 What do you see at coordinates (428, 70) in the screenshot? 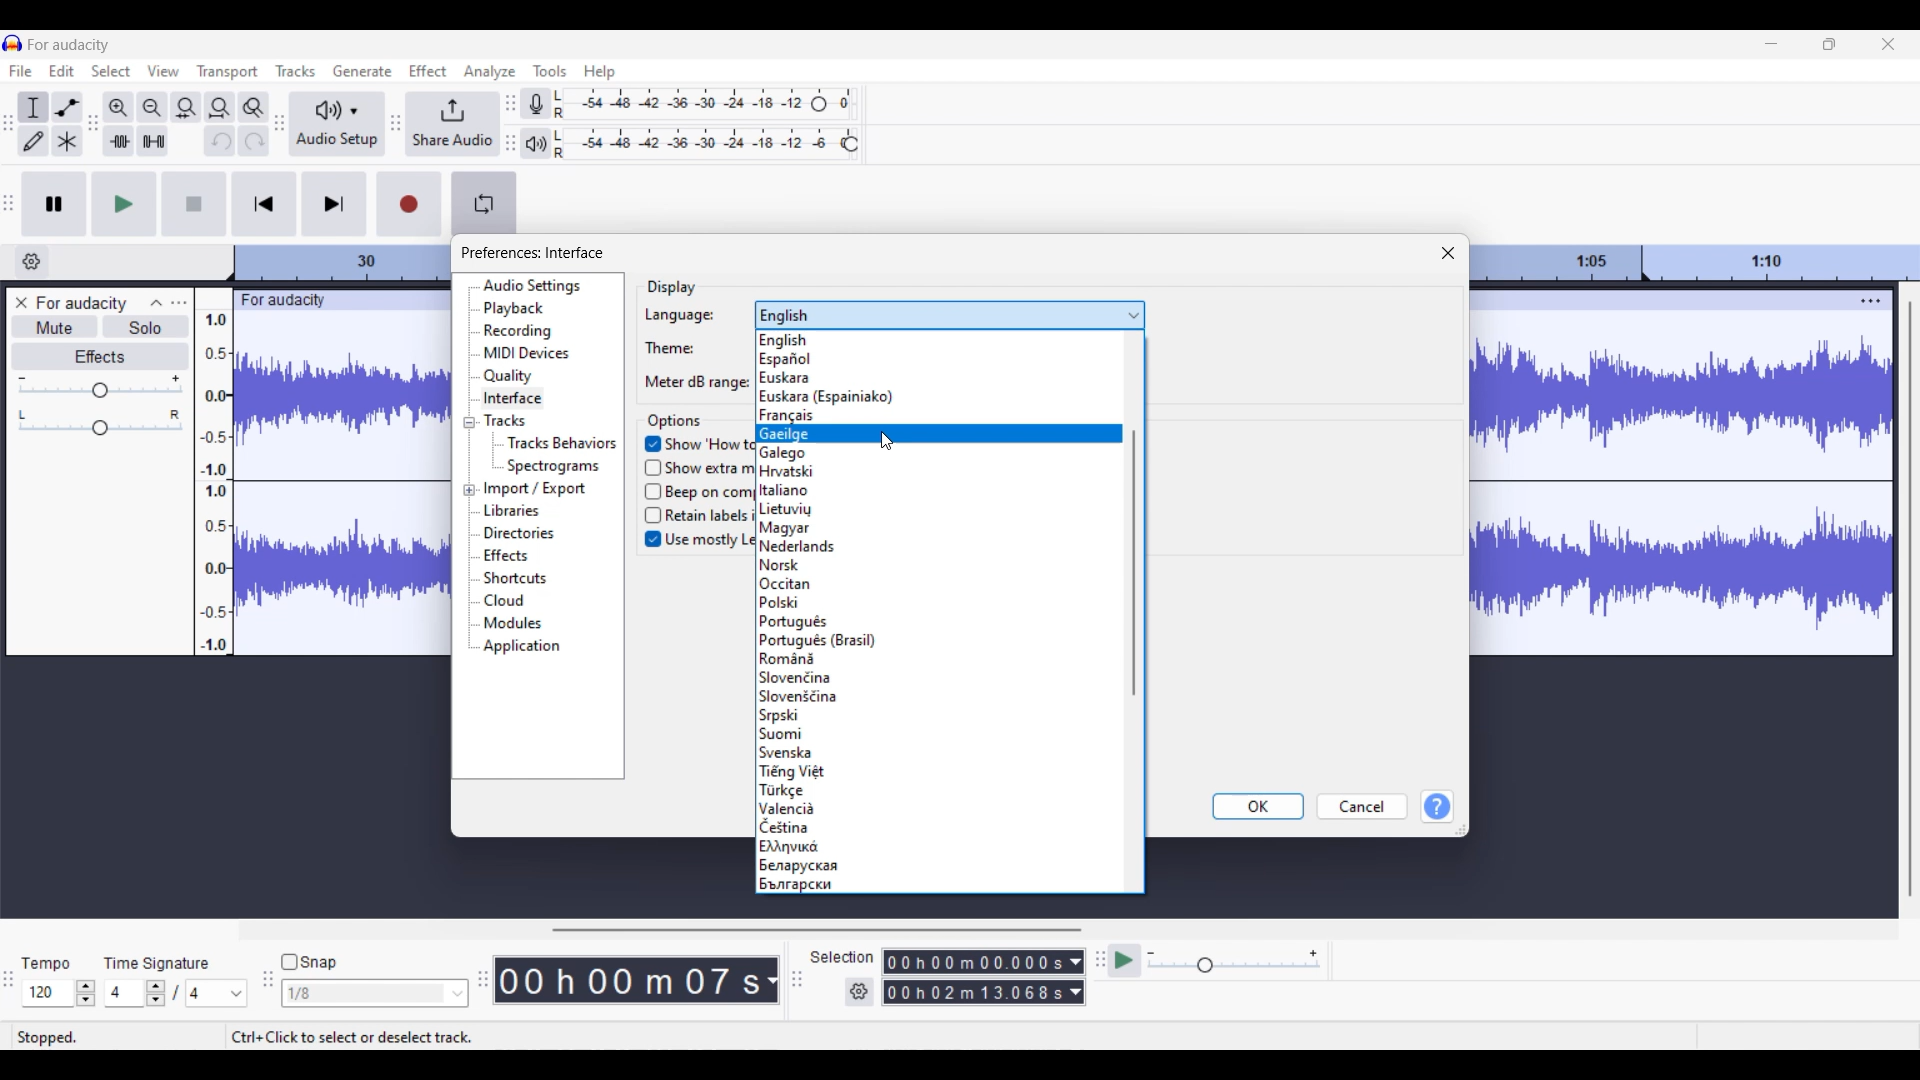
I see `Effect menu` at bounding box center [428, 70].